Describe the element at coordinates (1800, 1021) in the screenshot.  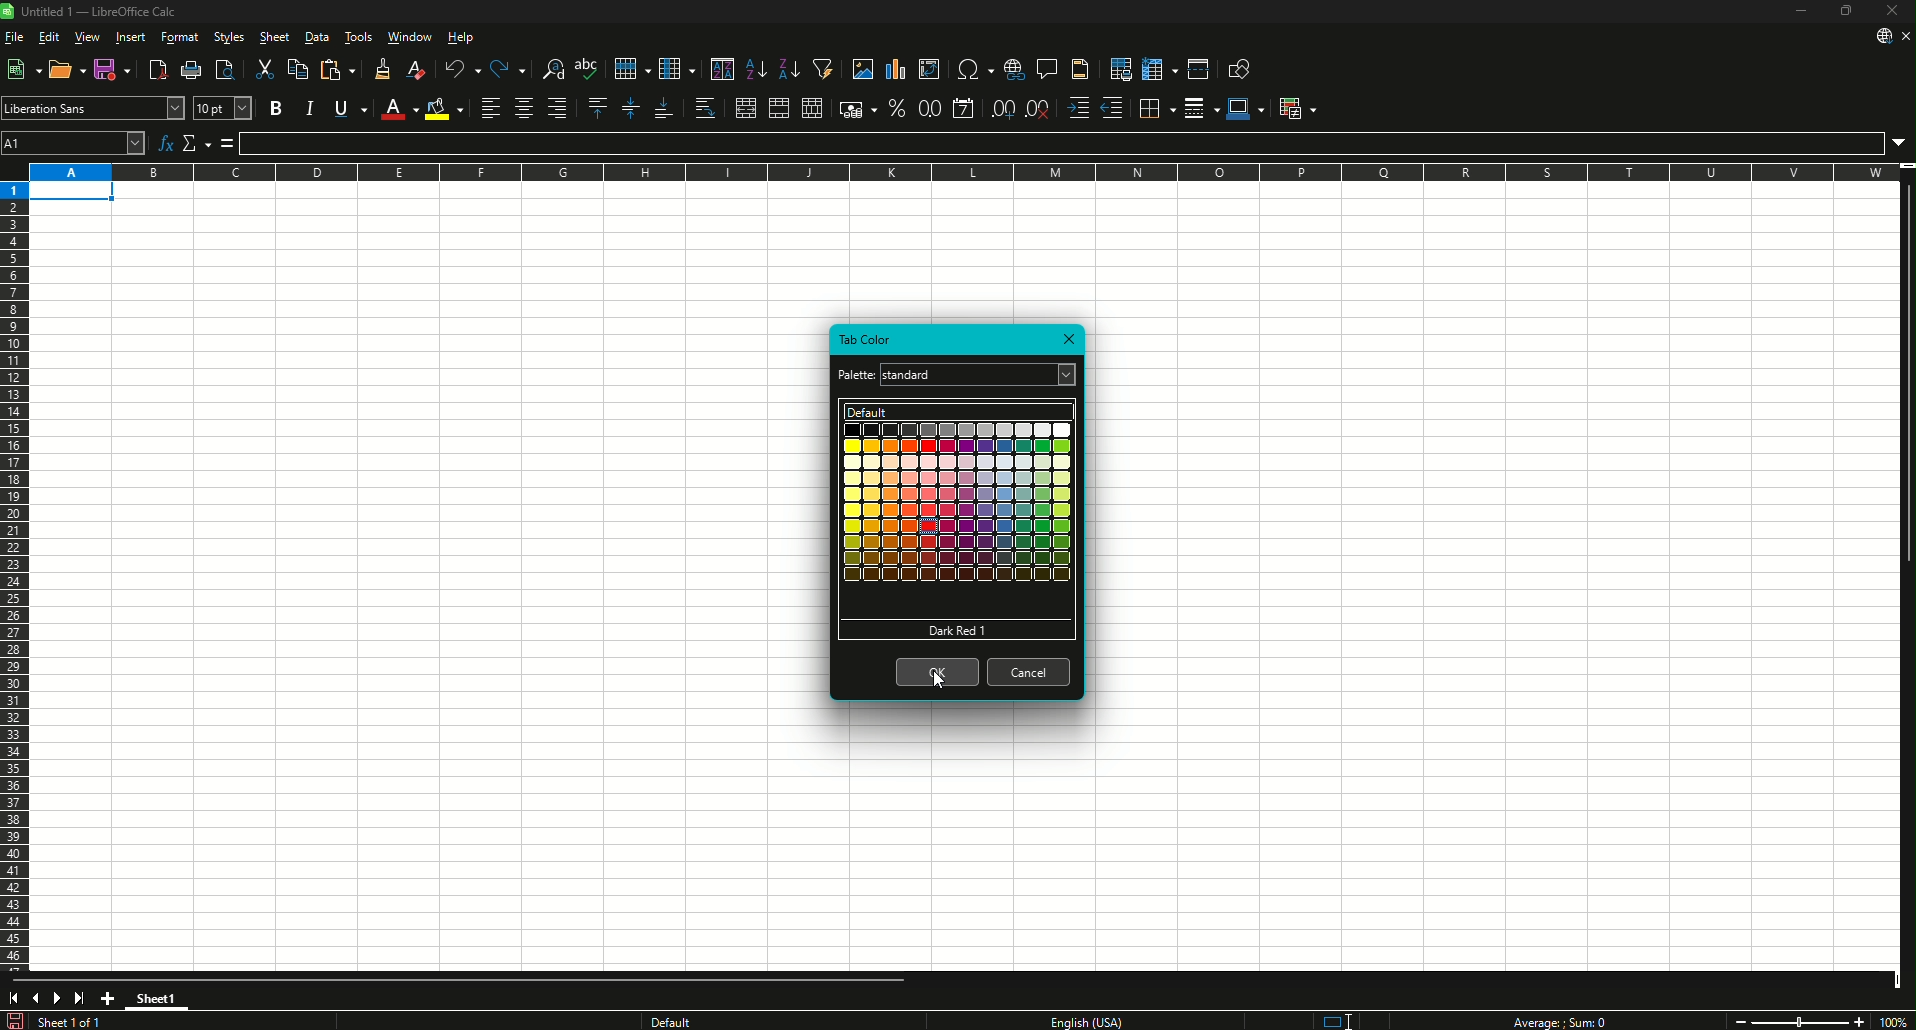
I see `Zoom slider` at that location.